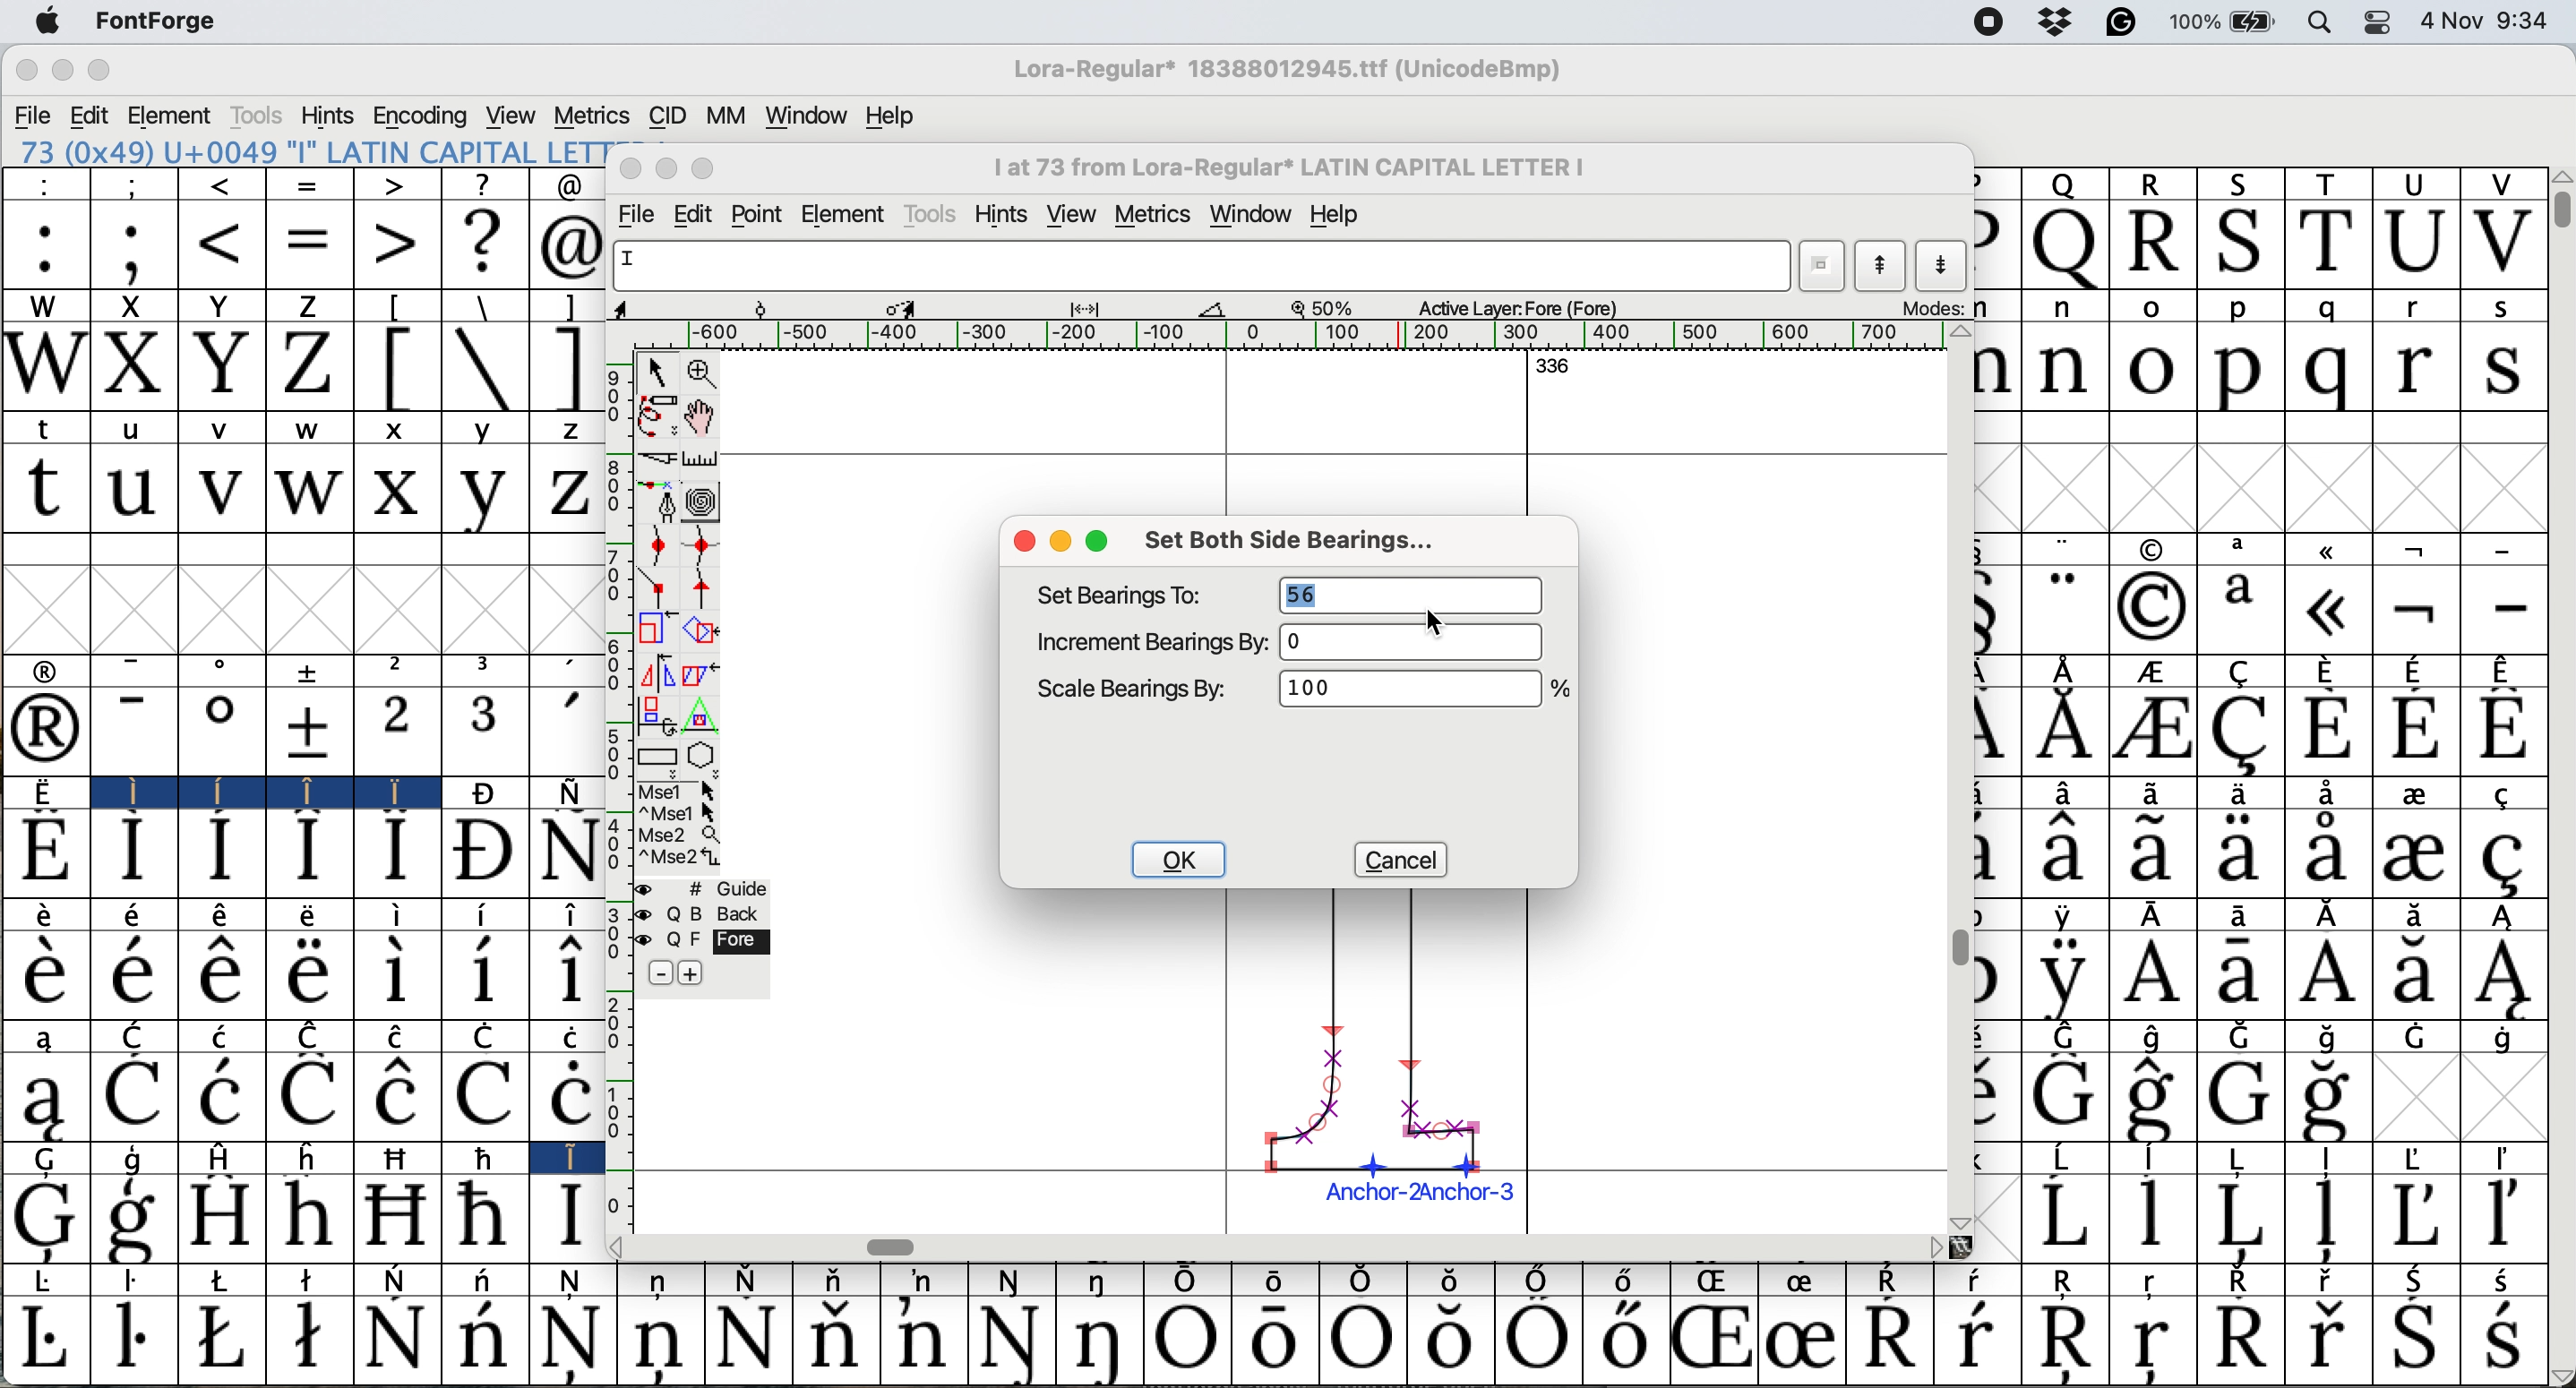  Describe the element at coordinates (134, 731) in the screenshot. I see `-` at that location.